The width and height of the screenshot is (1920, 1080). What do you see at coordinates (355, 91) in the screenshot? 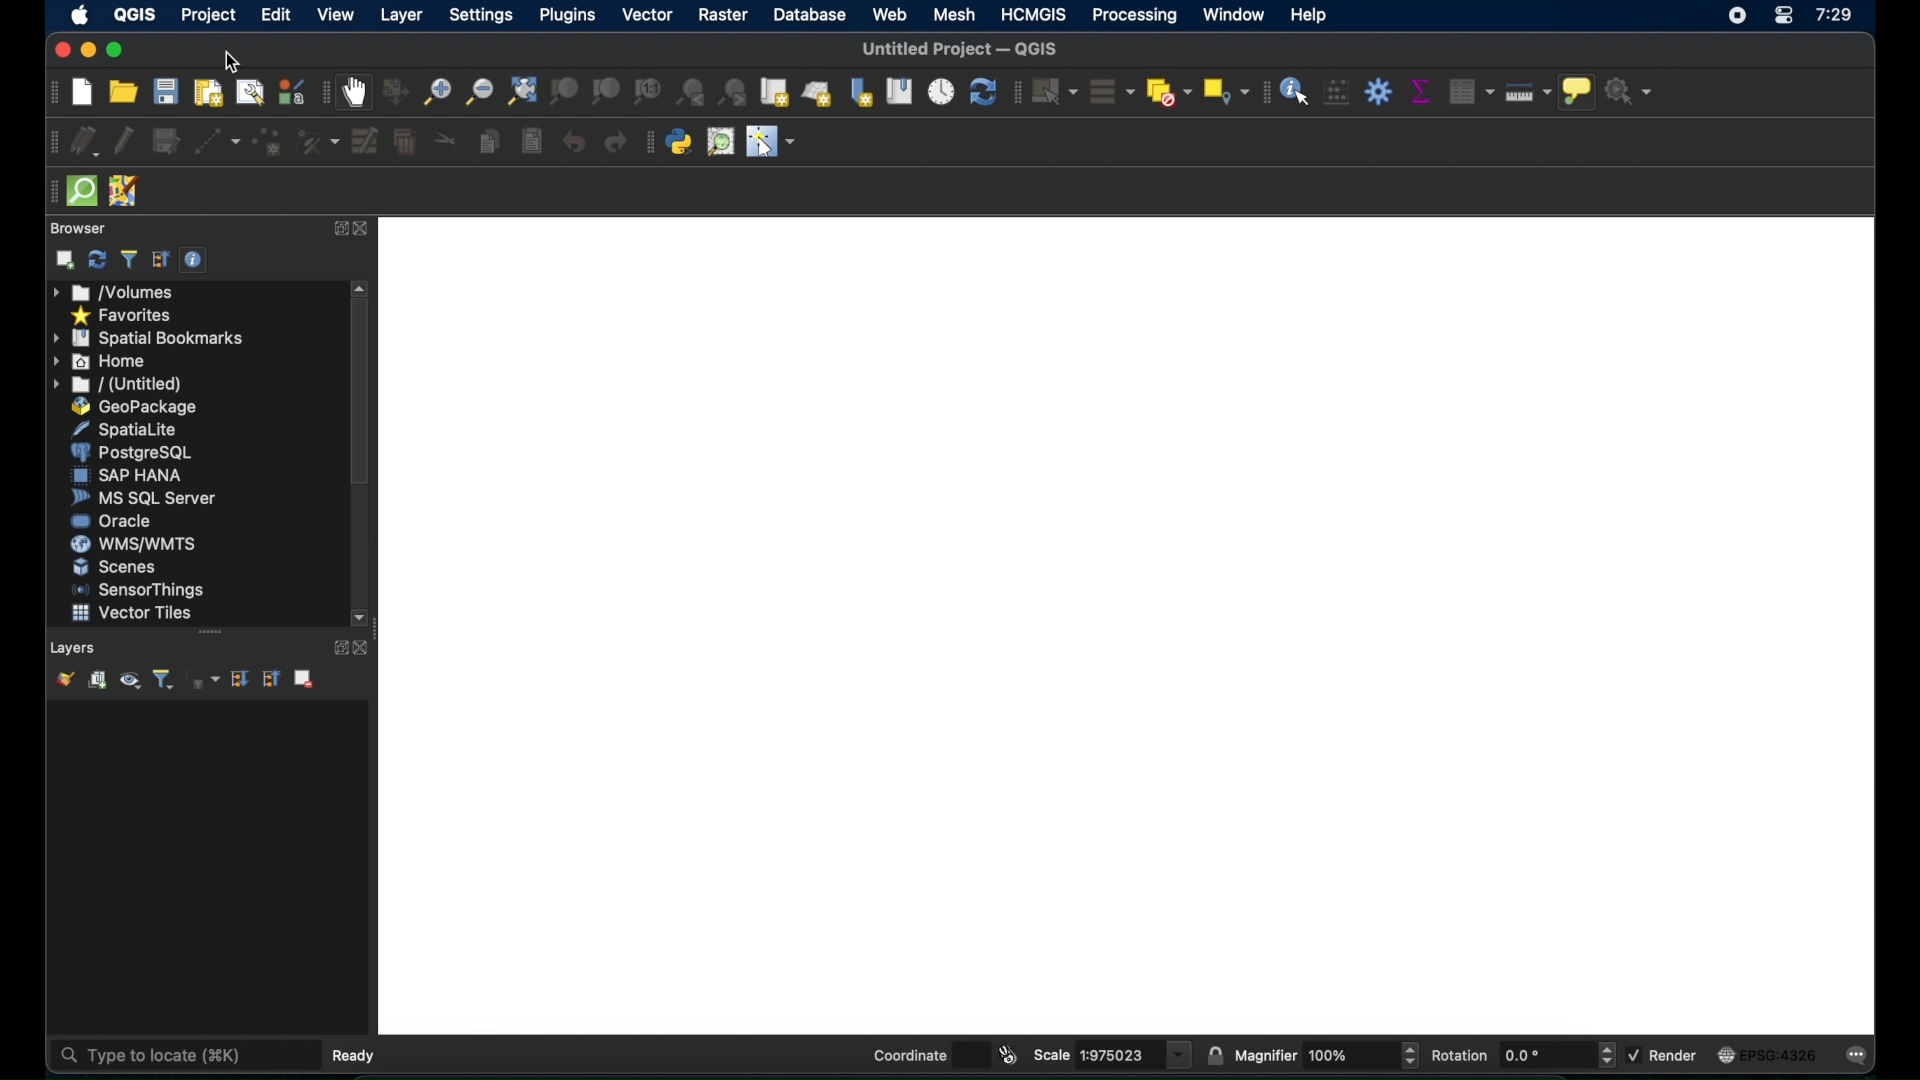
I see `pan map` at bounding box center [355, 91].